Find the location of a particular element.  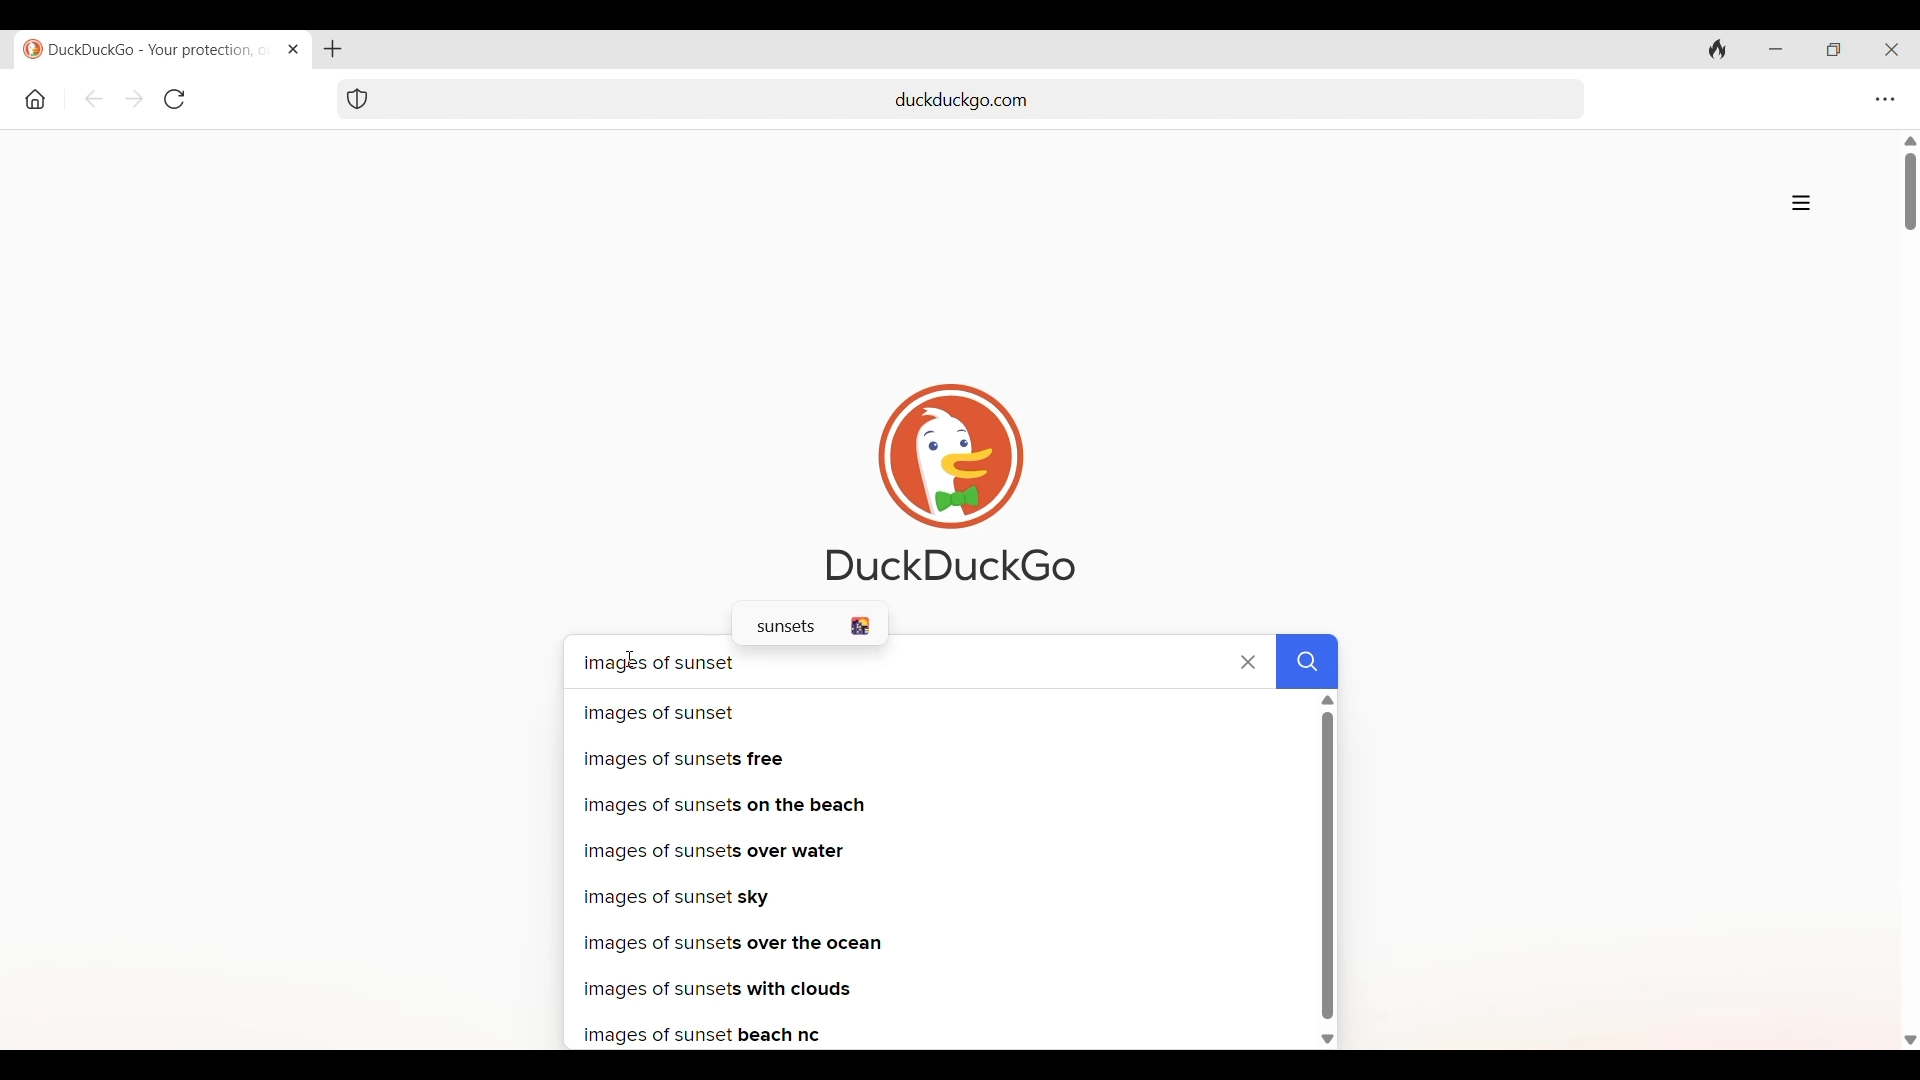

Delete input made is located at coordinates (1247, 662).